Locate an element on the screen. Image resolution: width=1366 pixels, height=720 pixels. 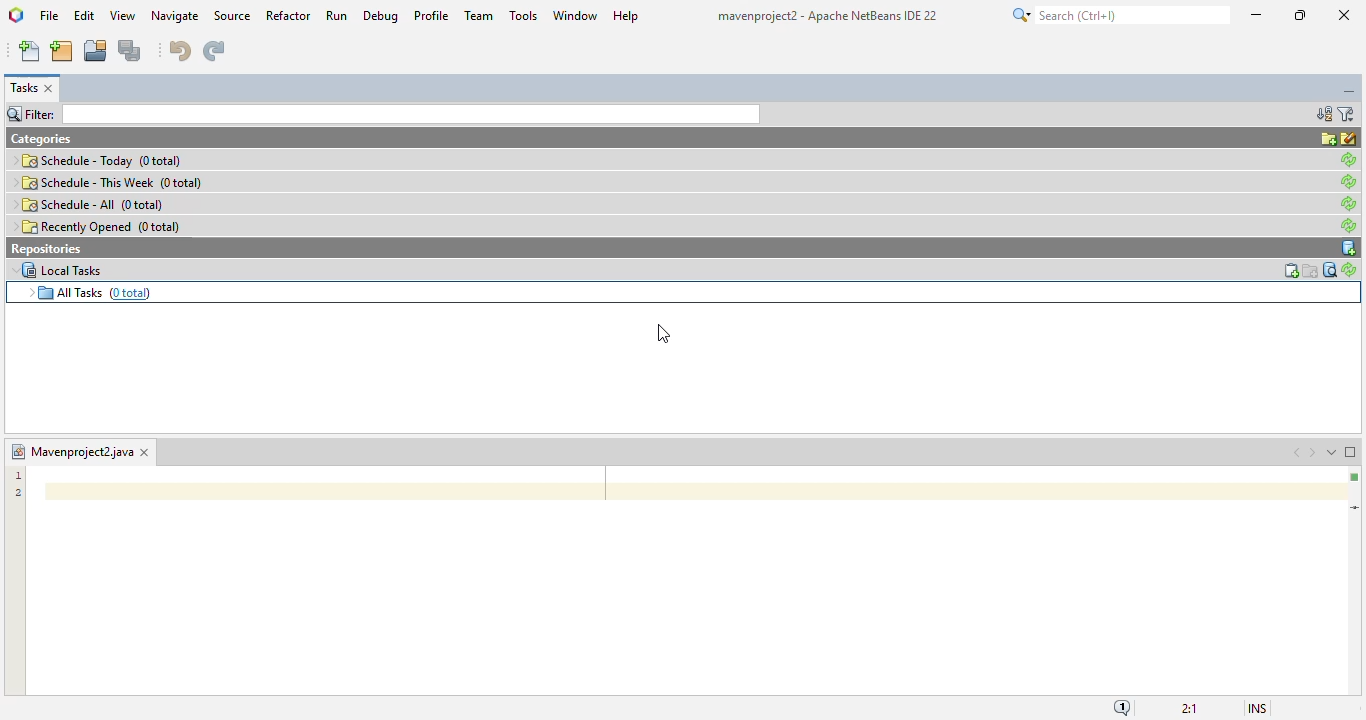
debug is located at coordinates (382, 15).